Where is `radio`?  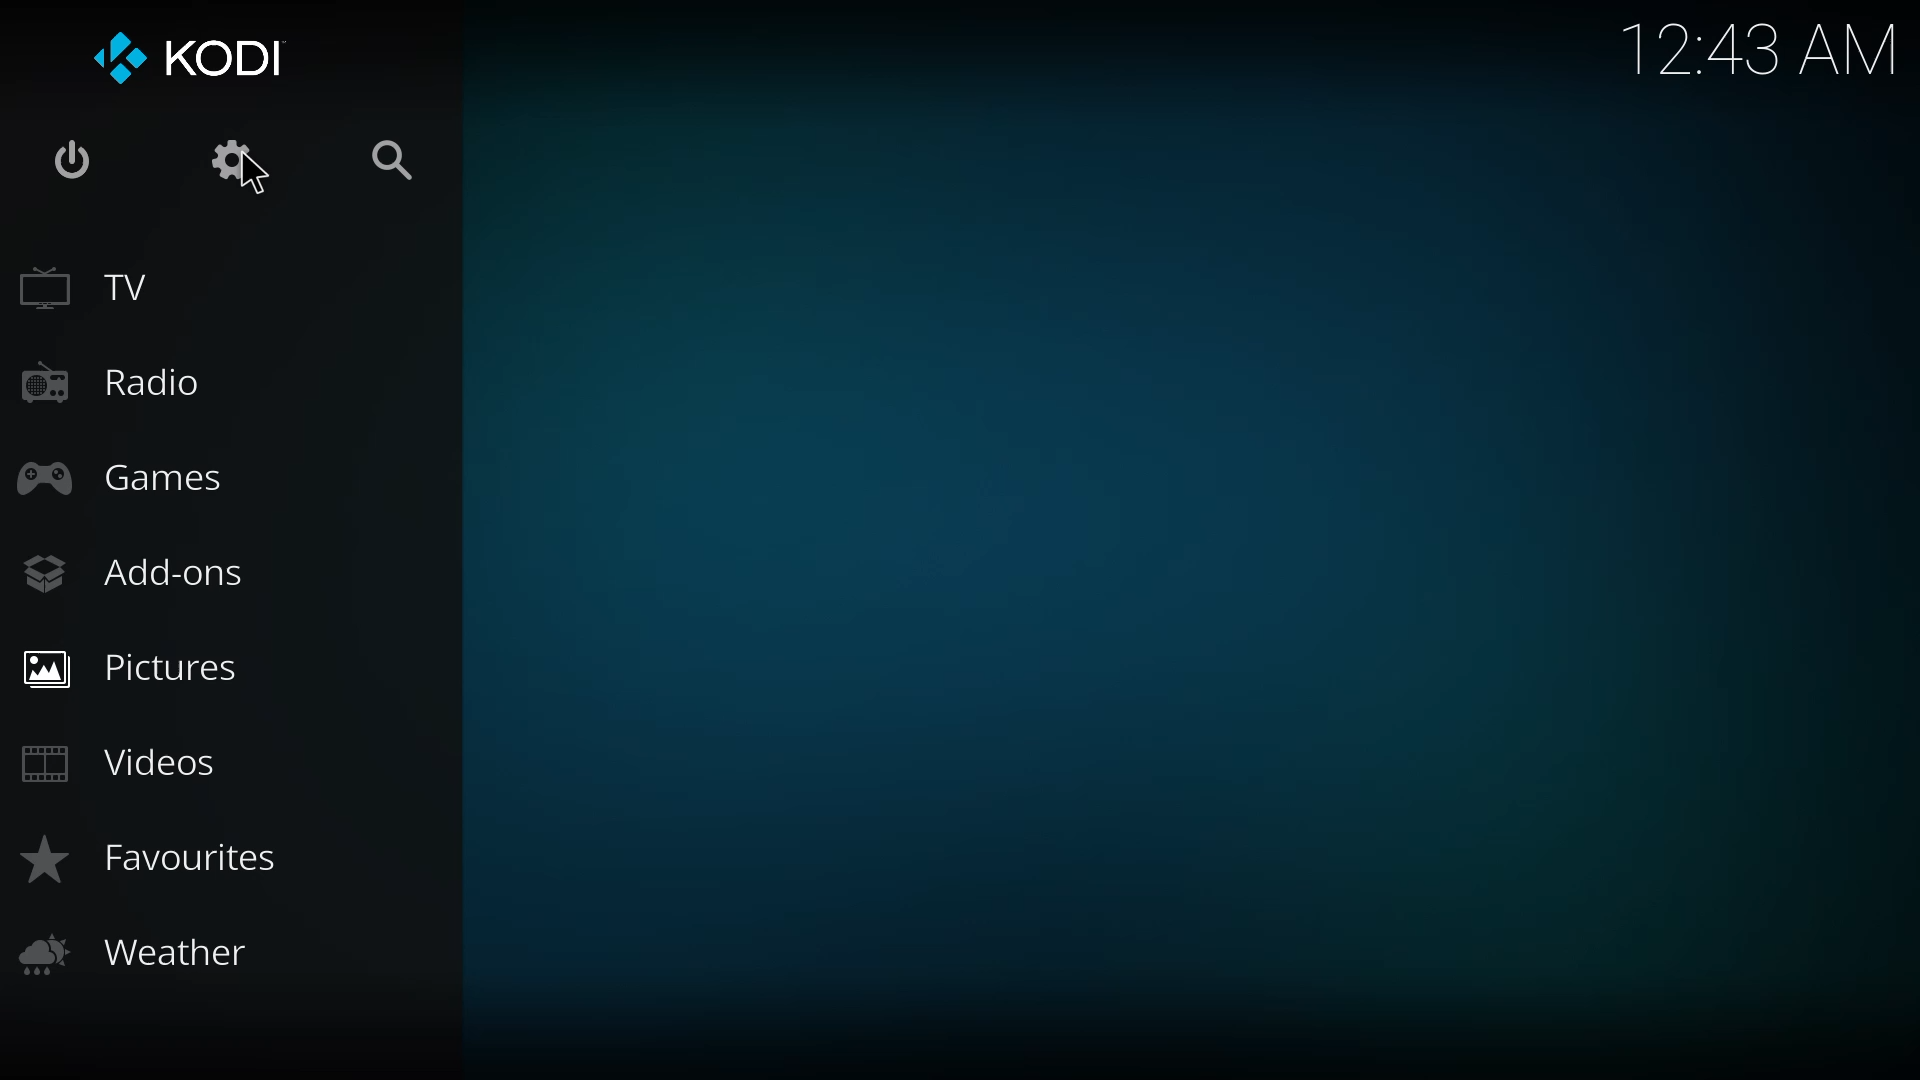
radio is located at coordinates (105, 382).